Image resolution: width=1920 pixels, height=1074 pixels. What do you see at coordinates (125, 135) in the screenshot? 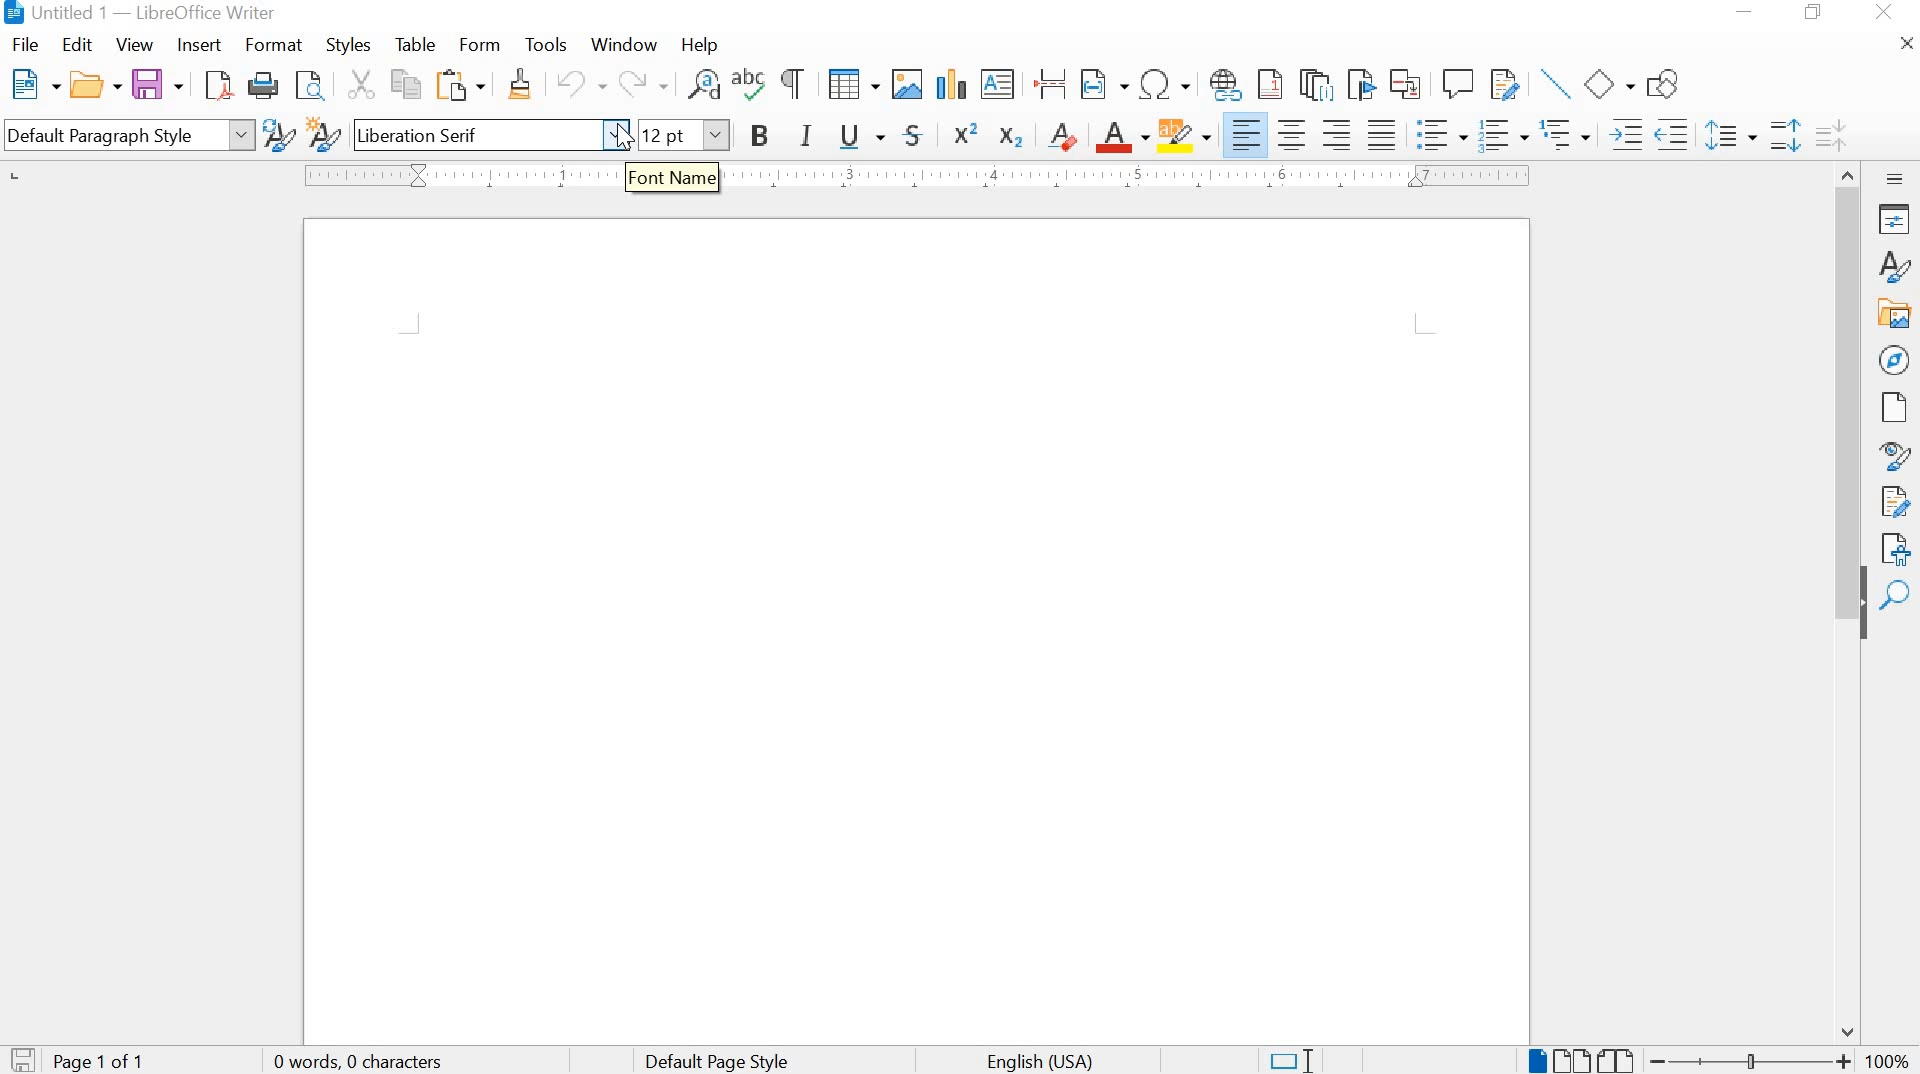
I see `SET PARAGRAPH STYLE` at bounding box center [125, 135].